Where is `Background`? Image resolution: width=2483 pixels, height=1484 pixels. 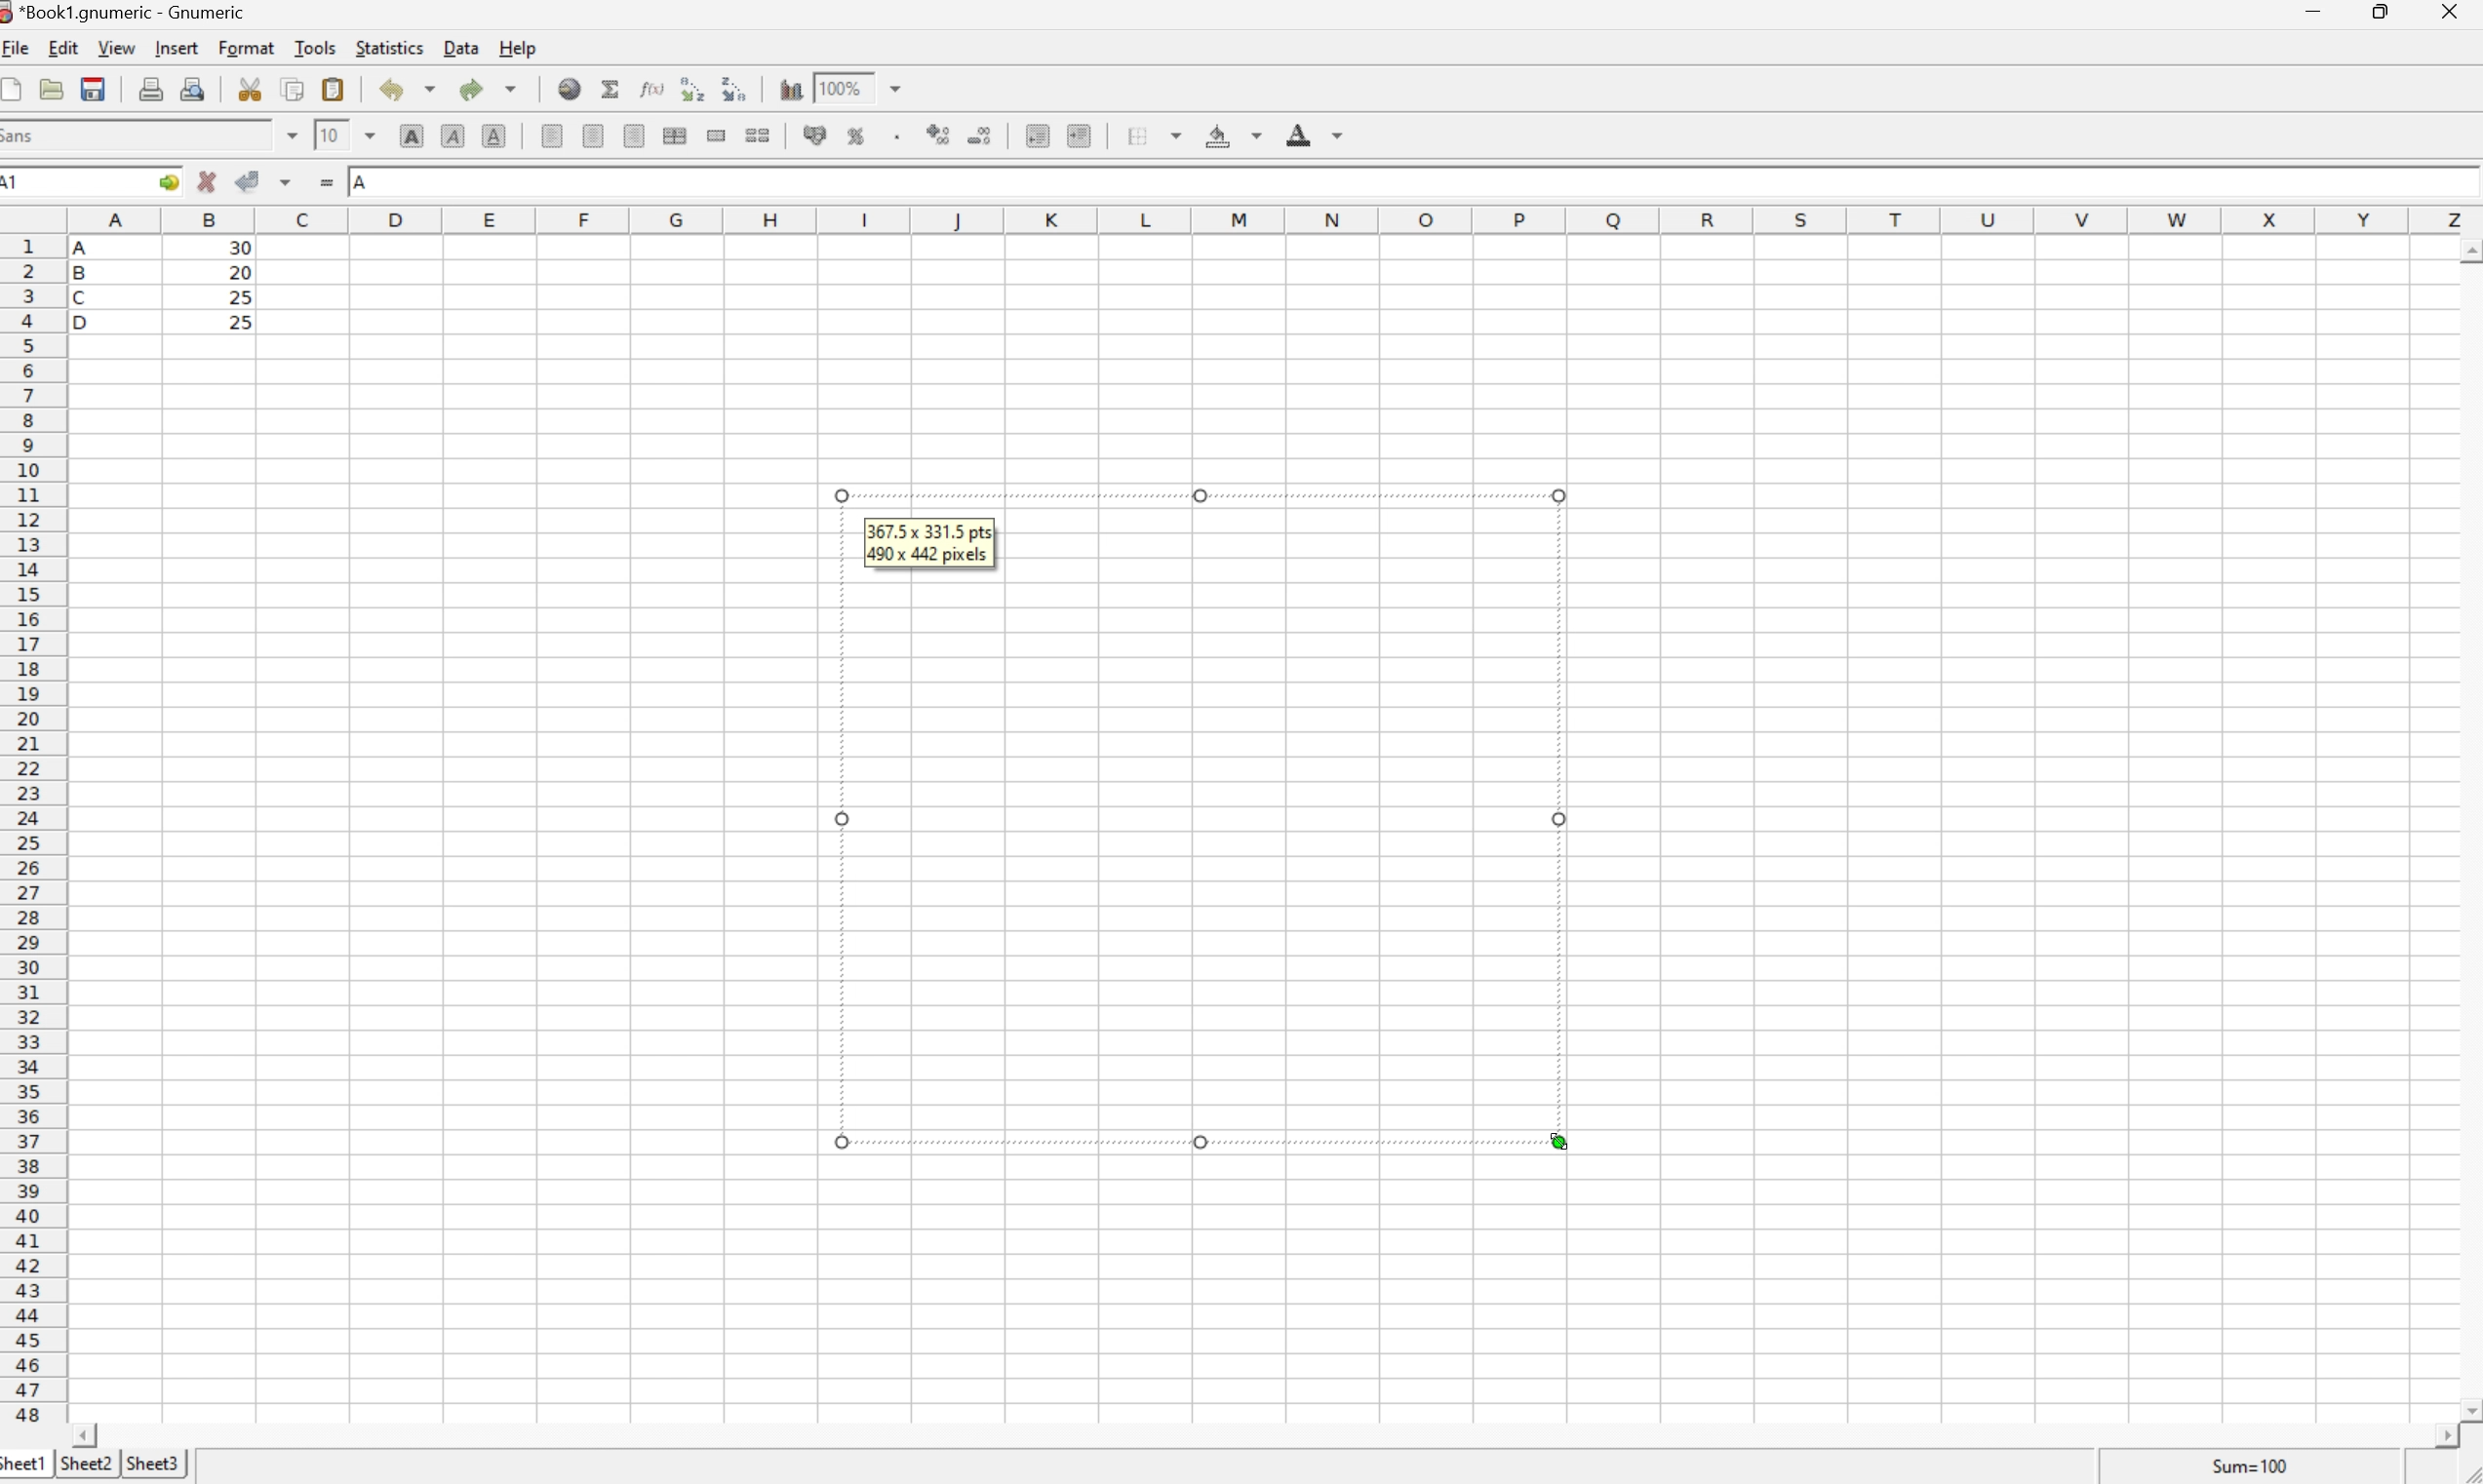
Background is located at coordinates (1232, 137).